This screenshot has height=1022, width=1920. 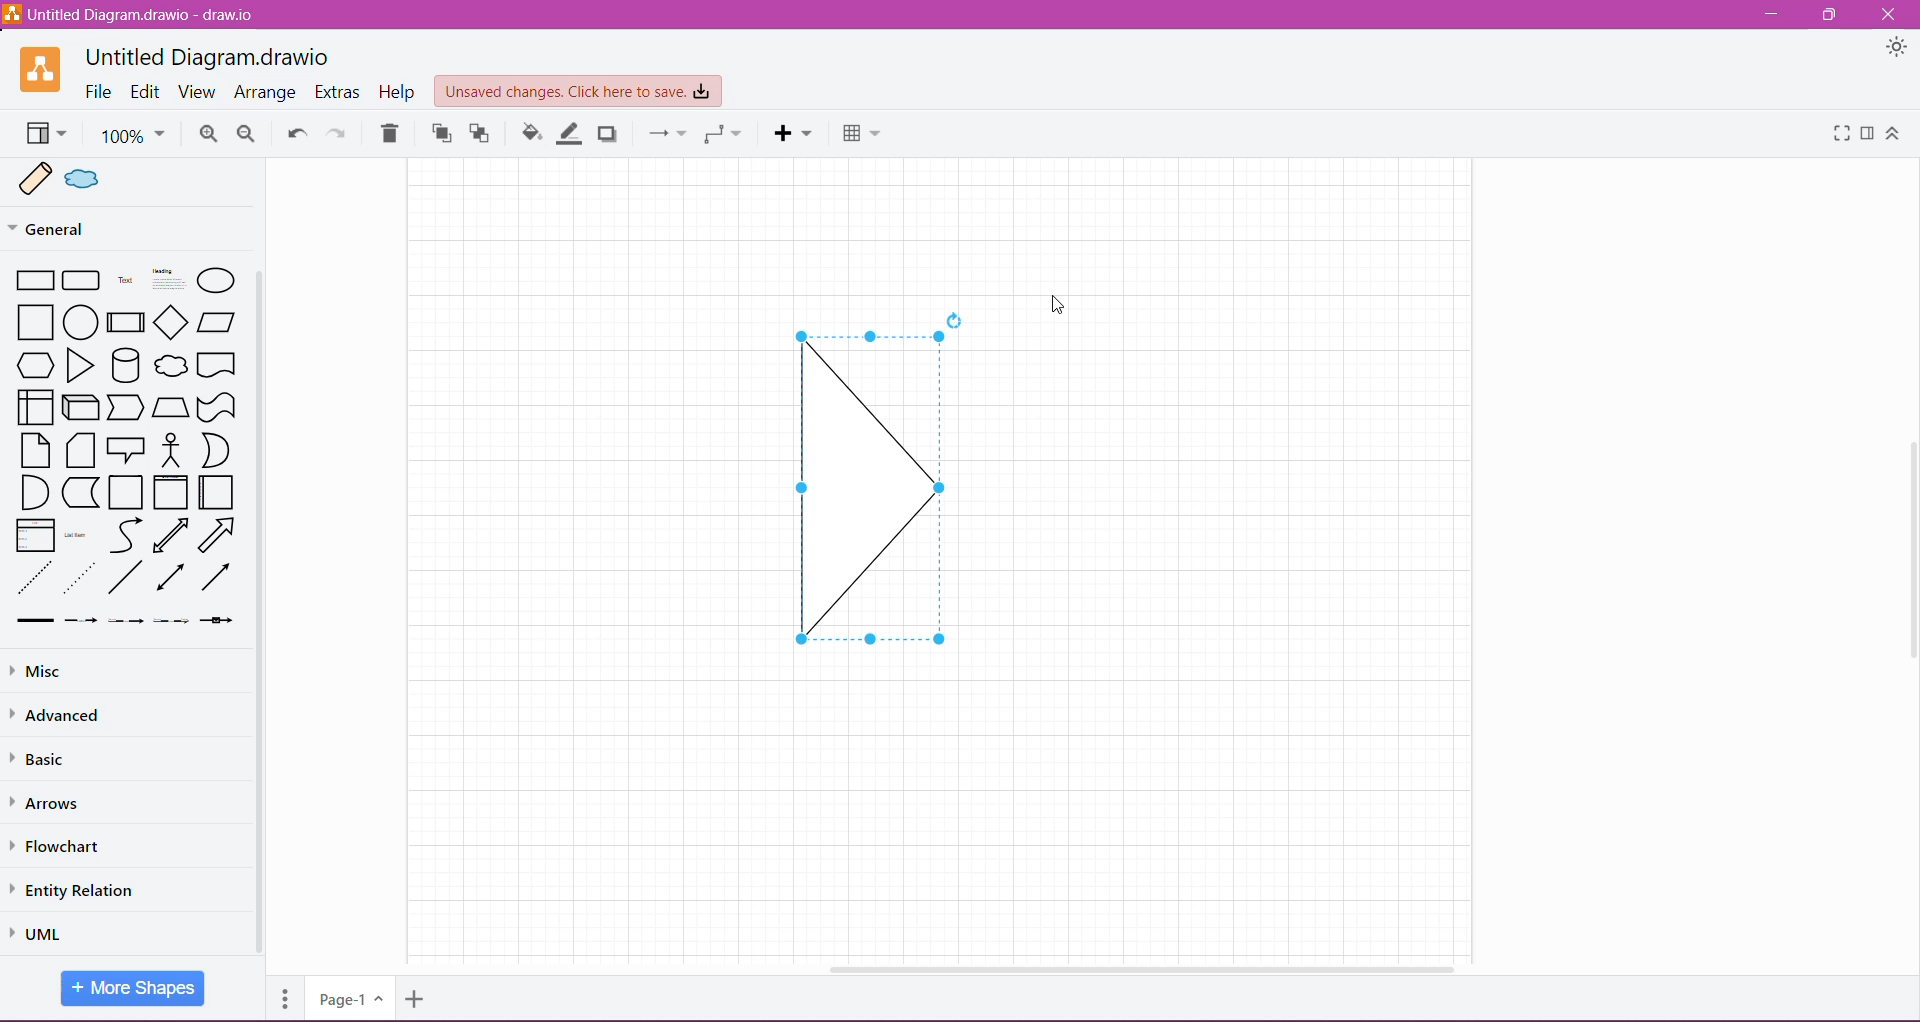 I want to click on Untitled Diagram.draw.io, so click(x=214, y=55).